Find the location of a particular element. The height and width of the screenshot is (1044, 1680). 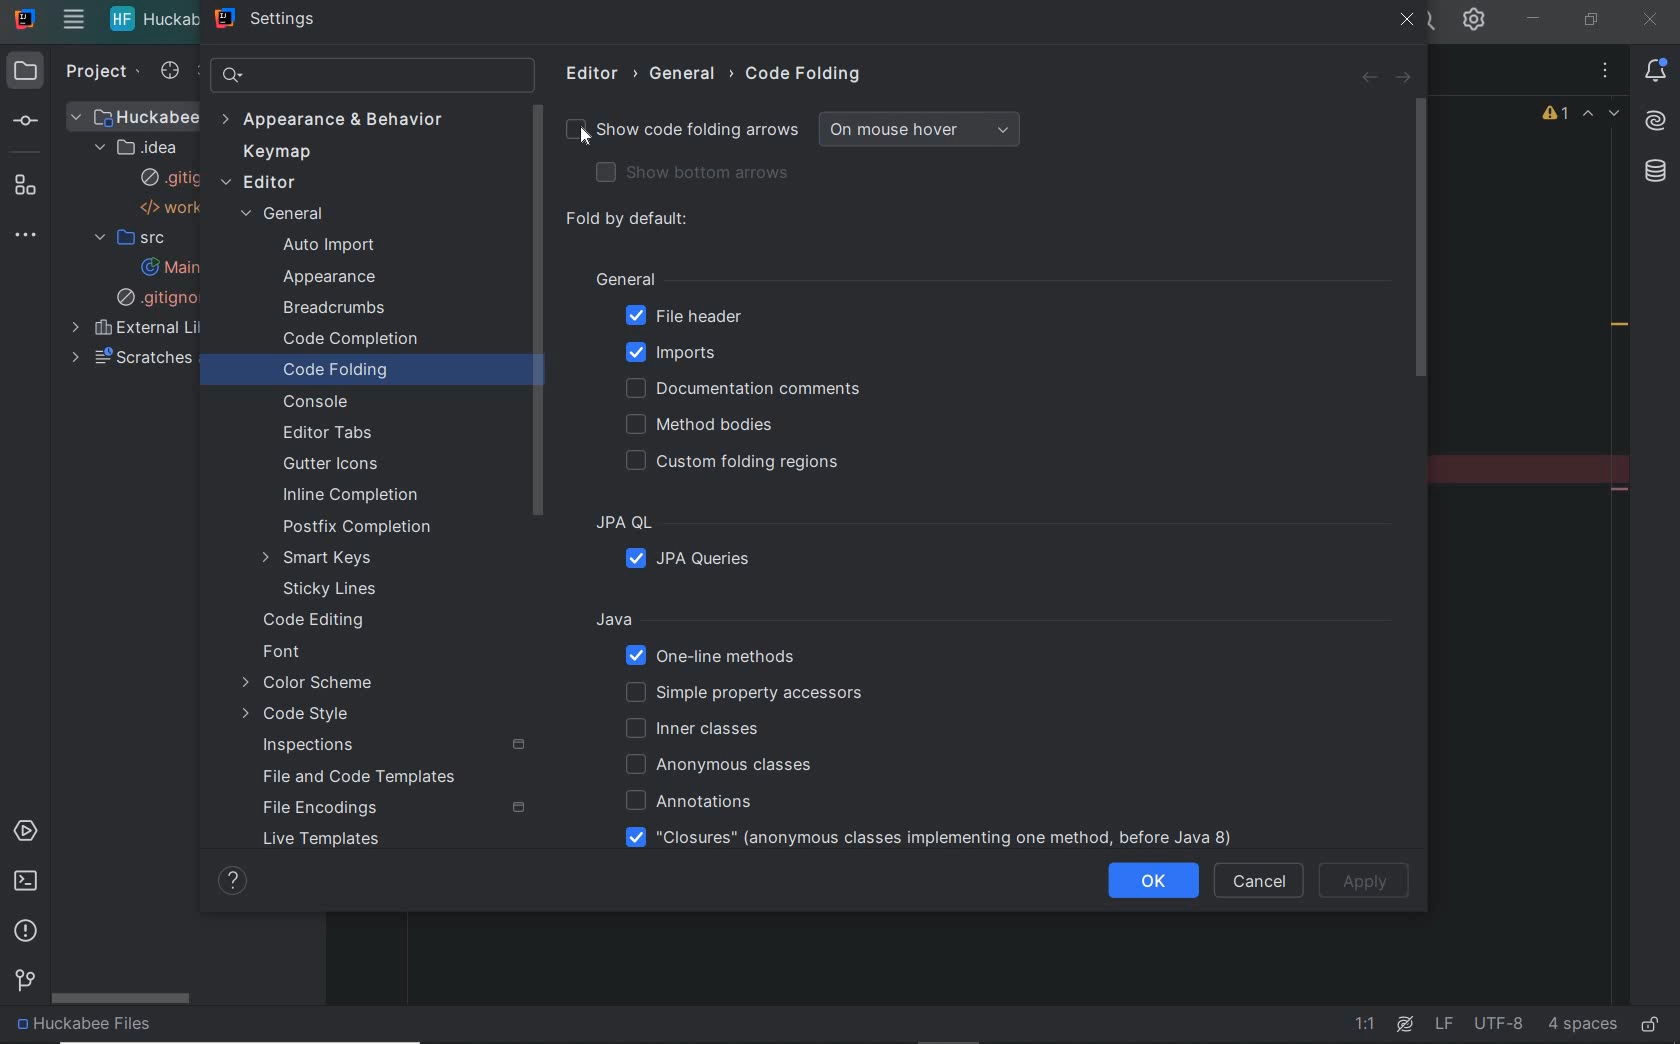

ok is located at coordinates (1158, 882).